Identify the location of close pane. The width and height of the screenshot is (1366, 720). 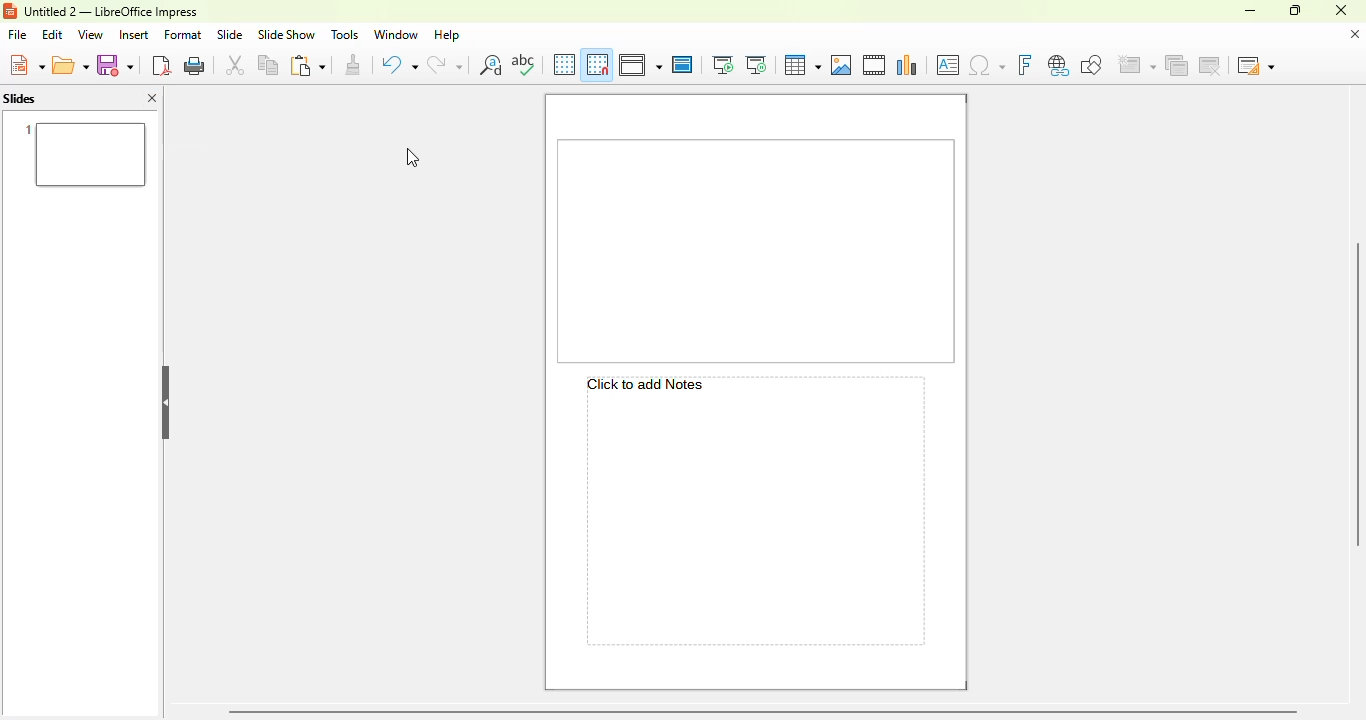
(153, 97).